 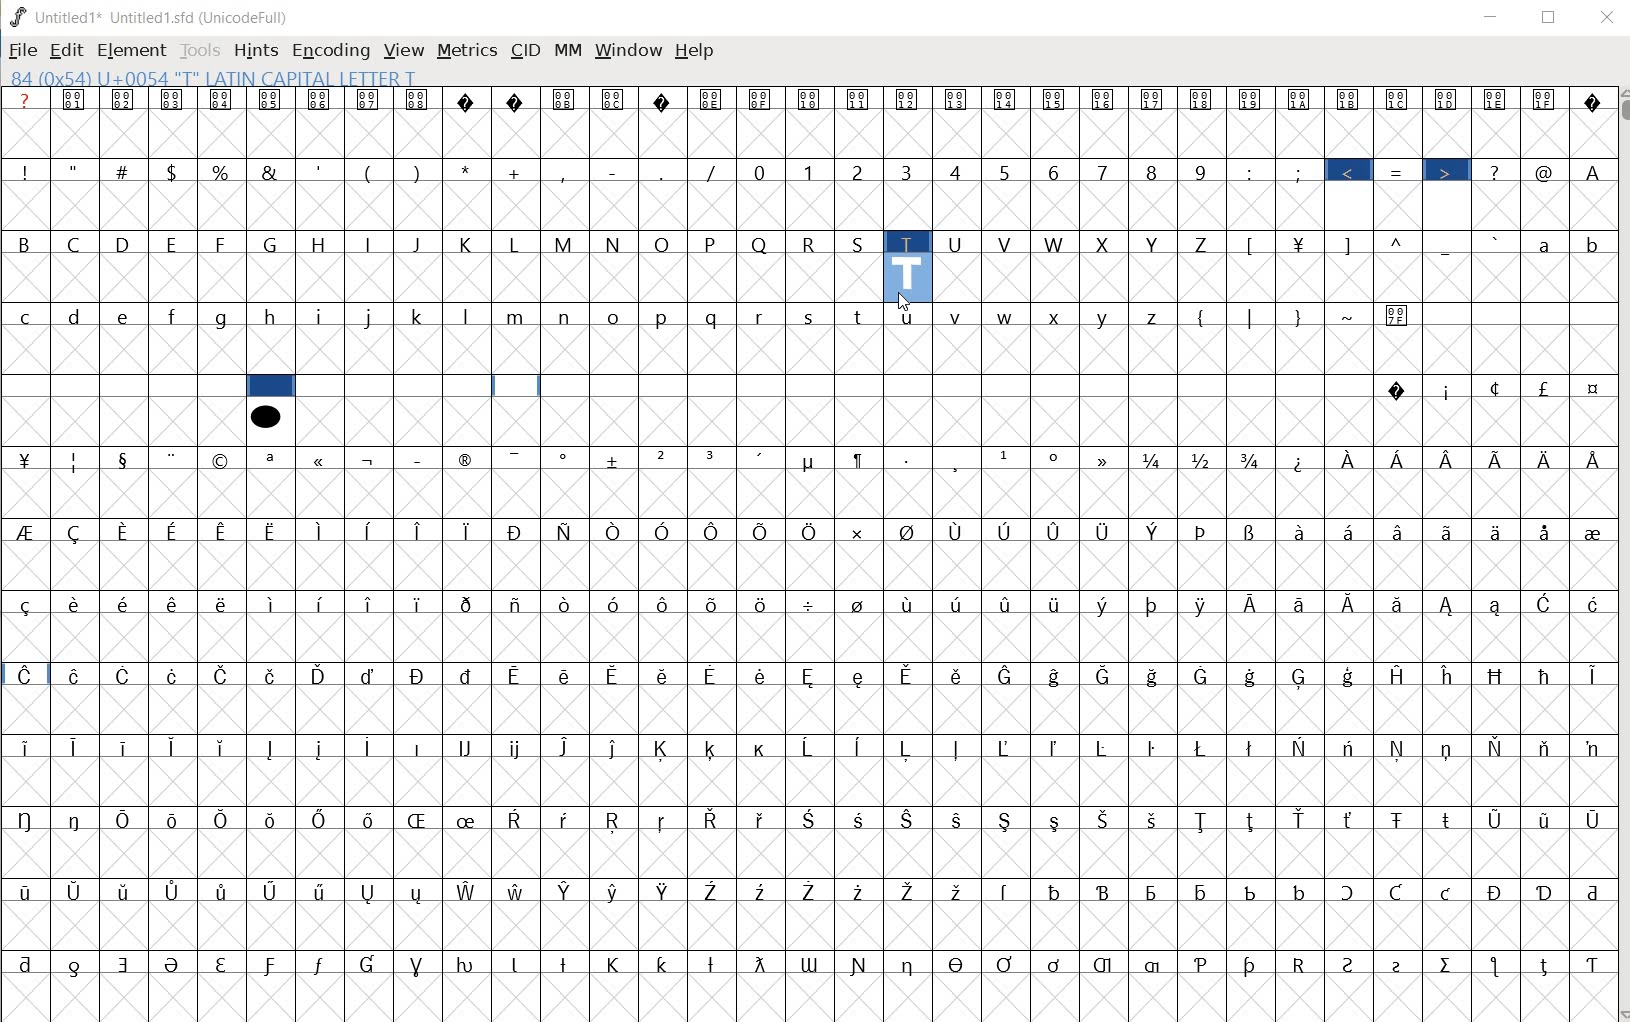 I want to click on Symbol, so click(x=812, y=603).